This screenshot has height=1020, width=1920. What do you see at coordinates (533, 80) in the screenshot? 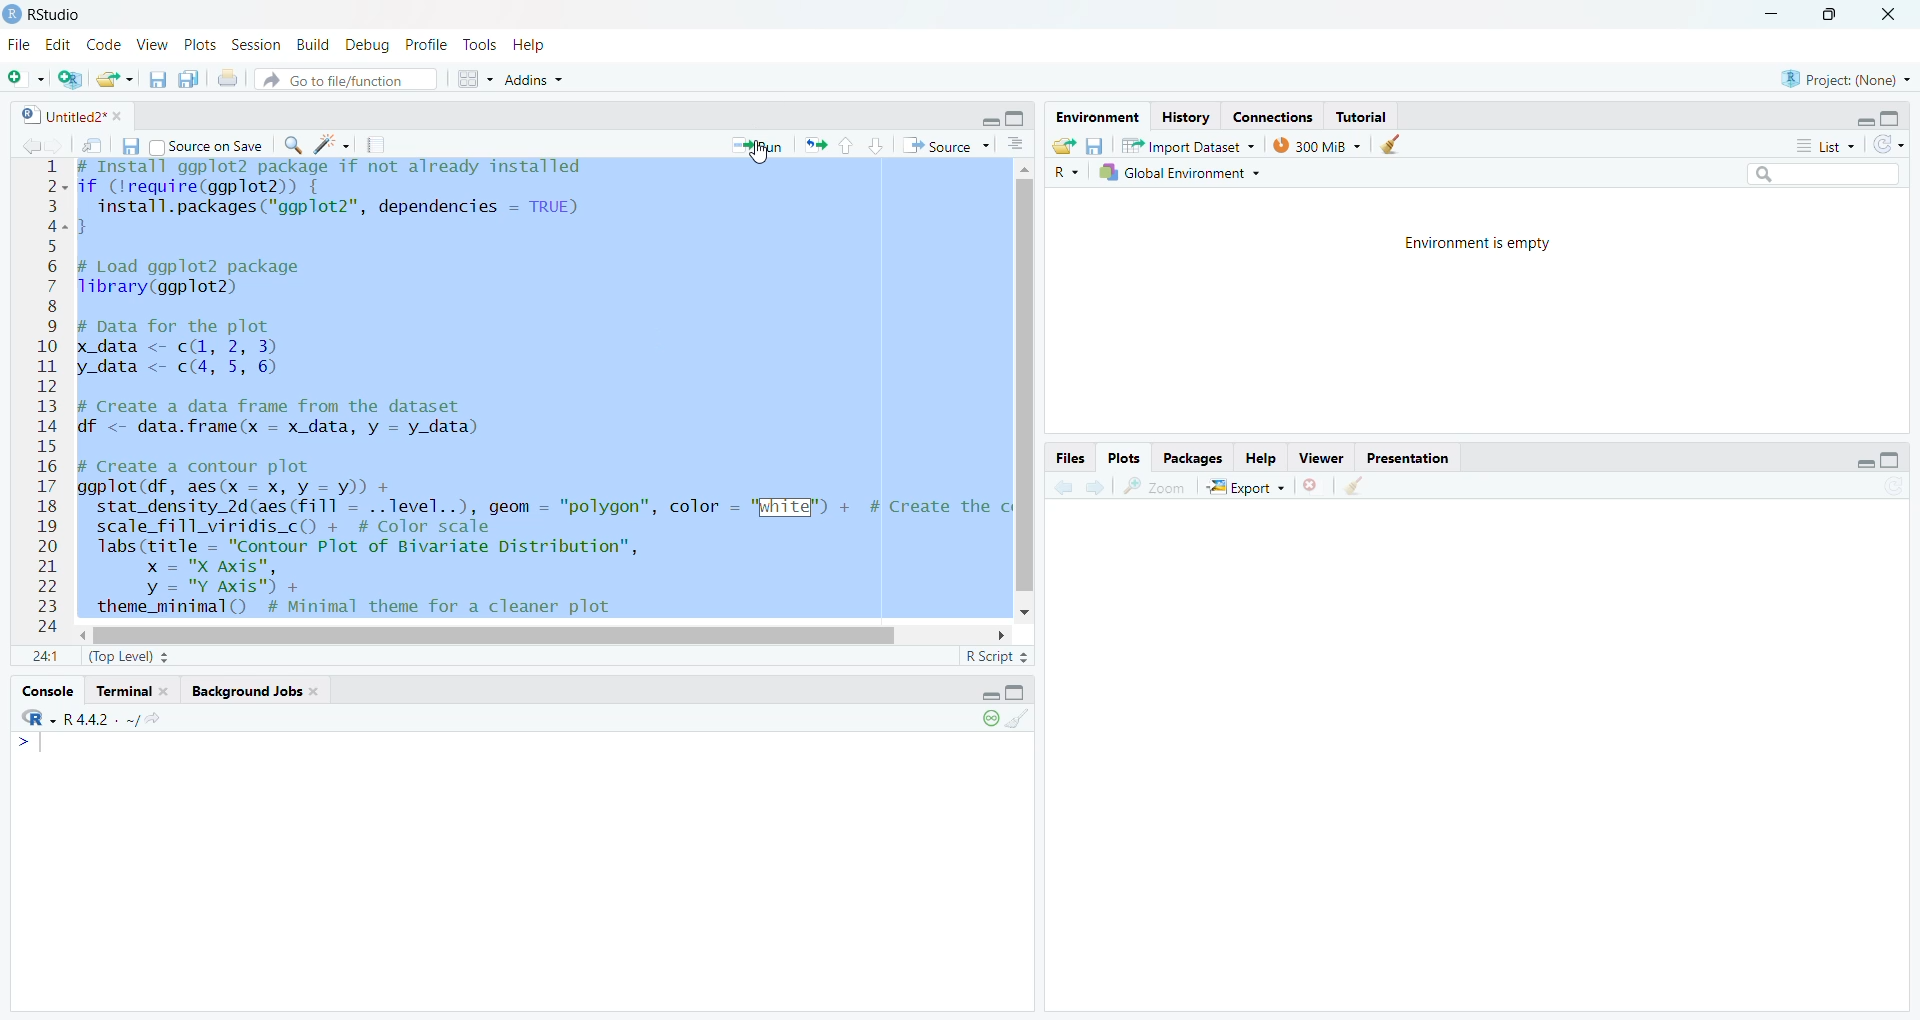
I see `Addins ` at bounding box center [533, 80].